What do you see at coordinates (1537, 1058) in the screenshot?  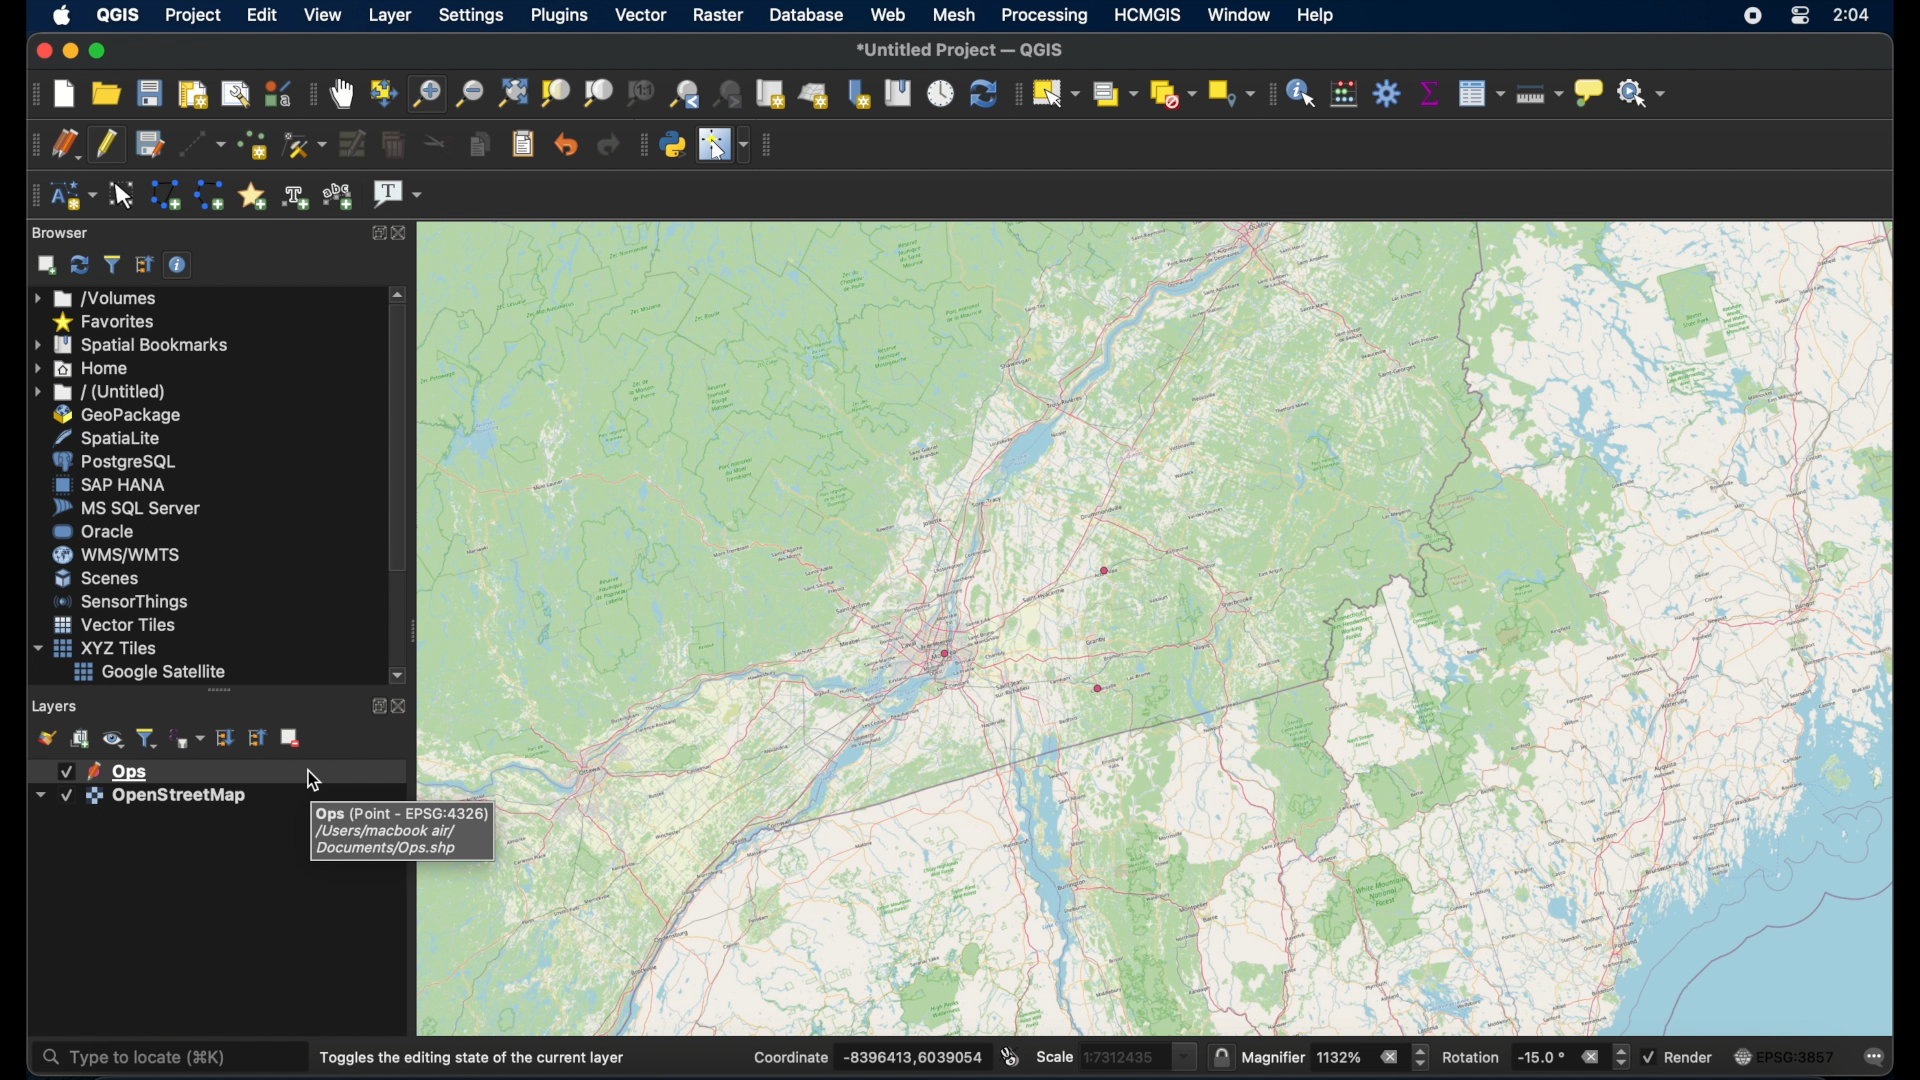 I see `rotation` at bounding box center [1537, 1058].